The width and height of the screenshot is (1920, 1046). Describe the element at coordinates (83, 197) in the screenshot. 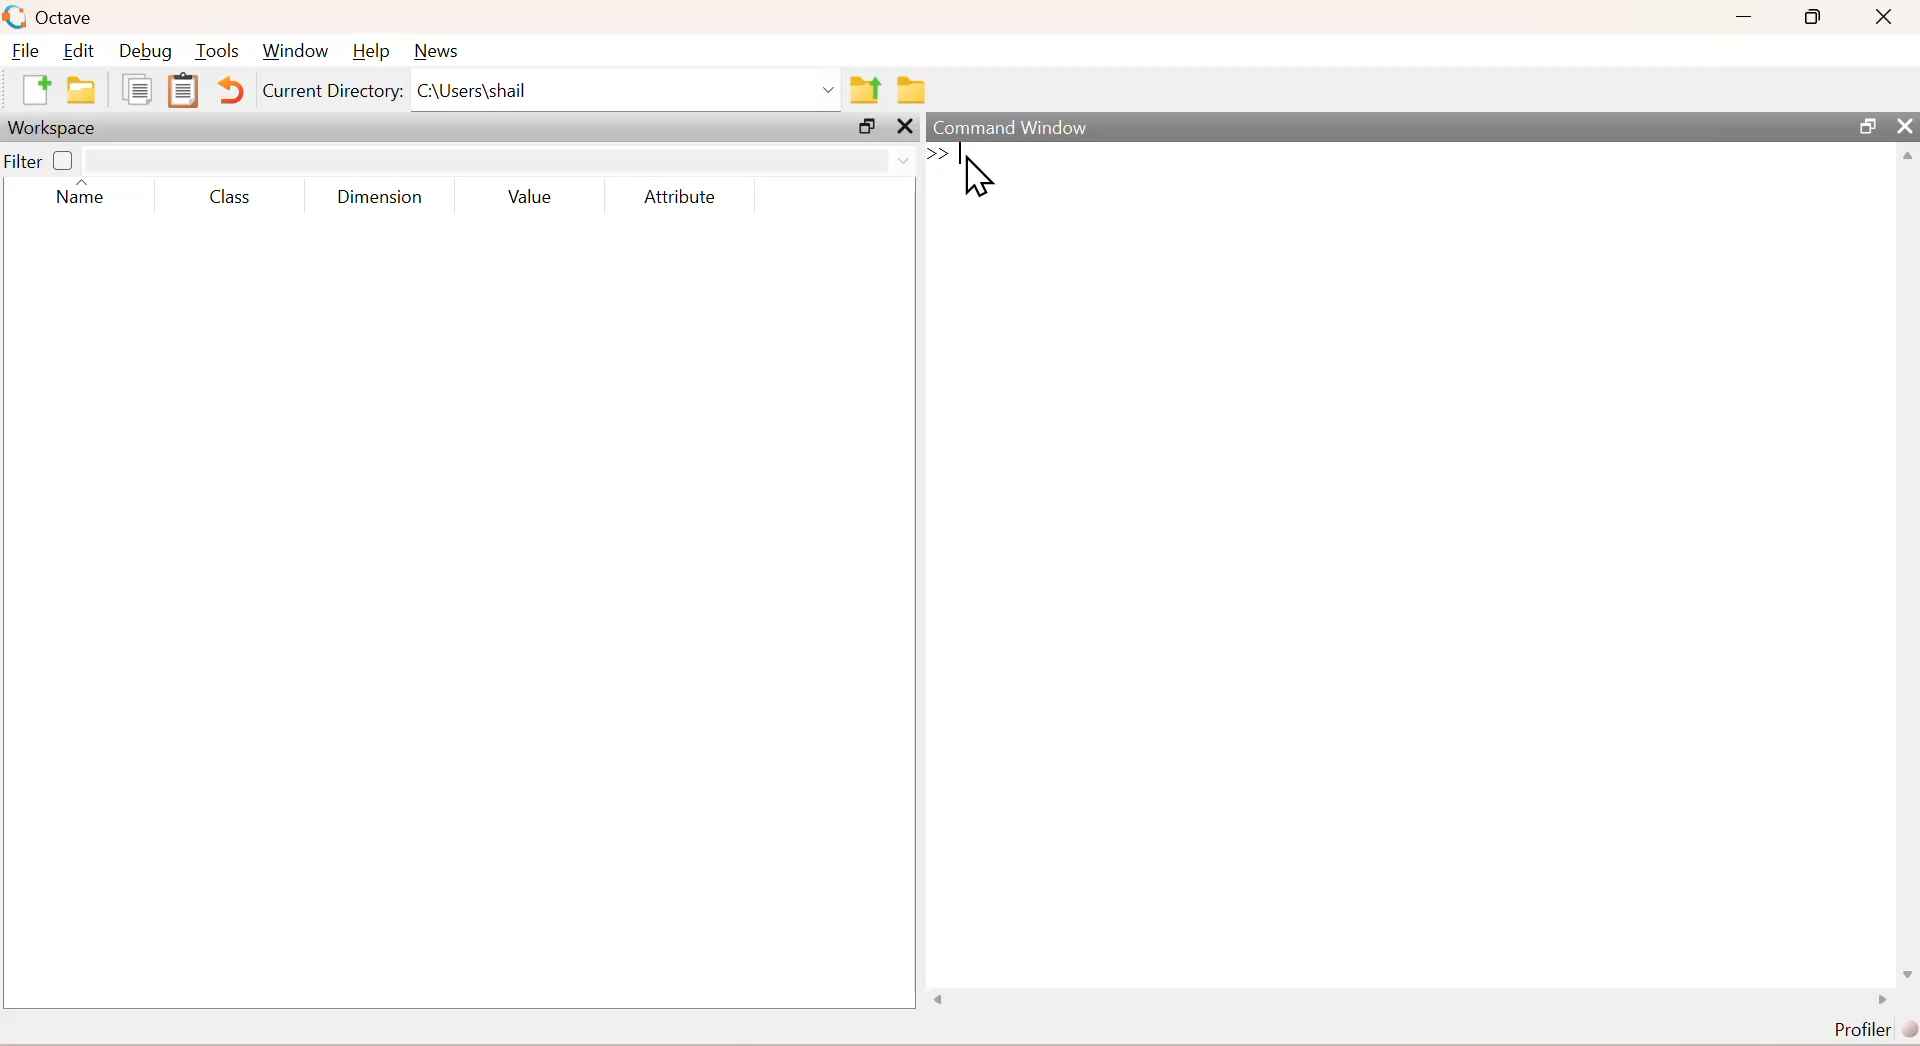

I see `Name` at that location.